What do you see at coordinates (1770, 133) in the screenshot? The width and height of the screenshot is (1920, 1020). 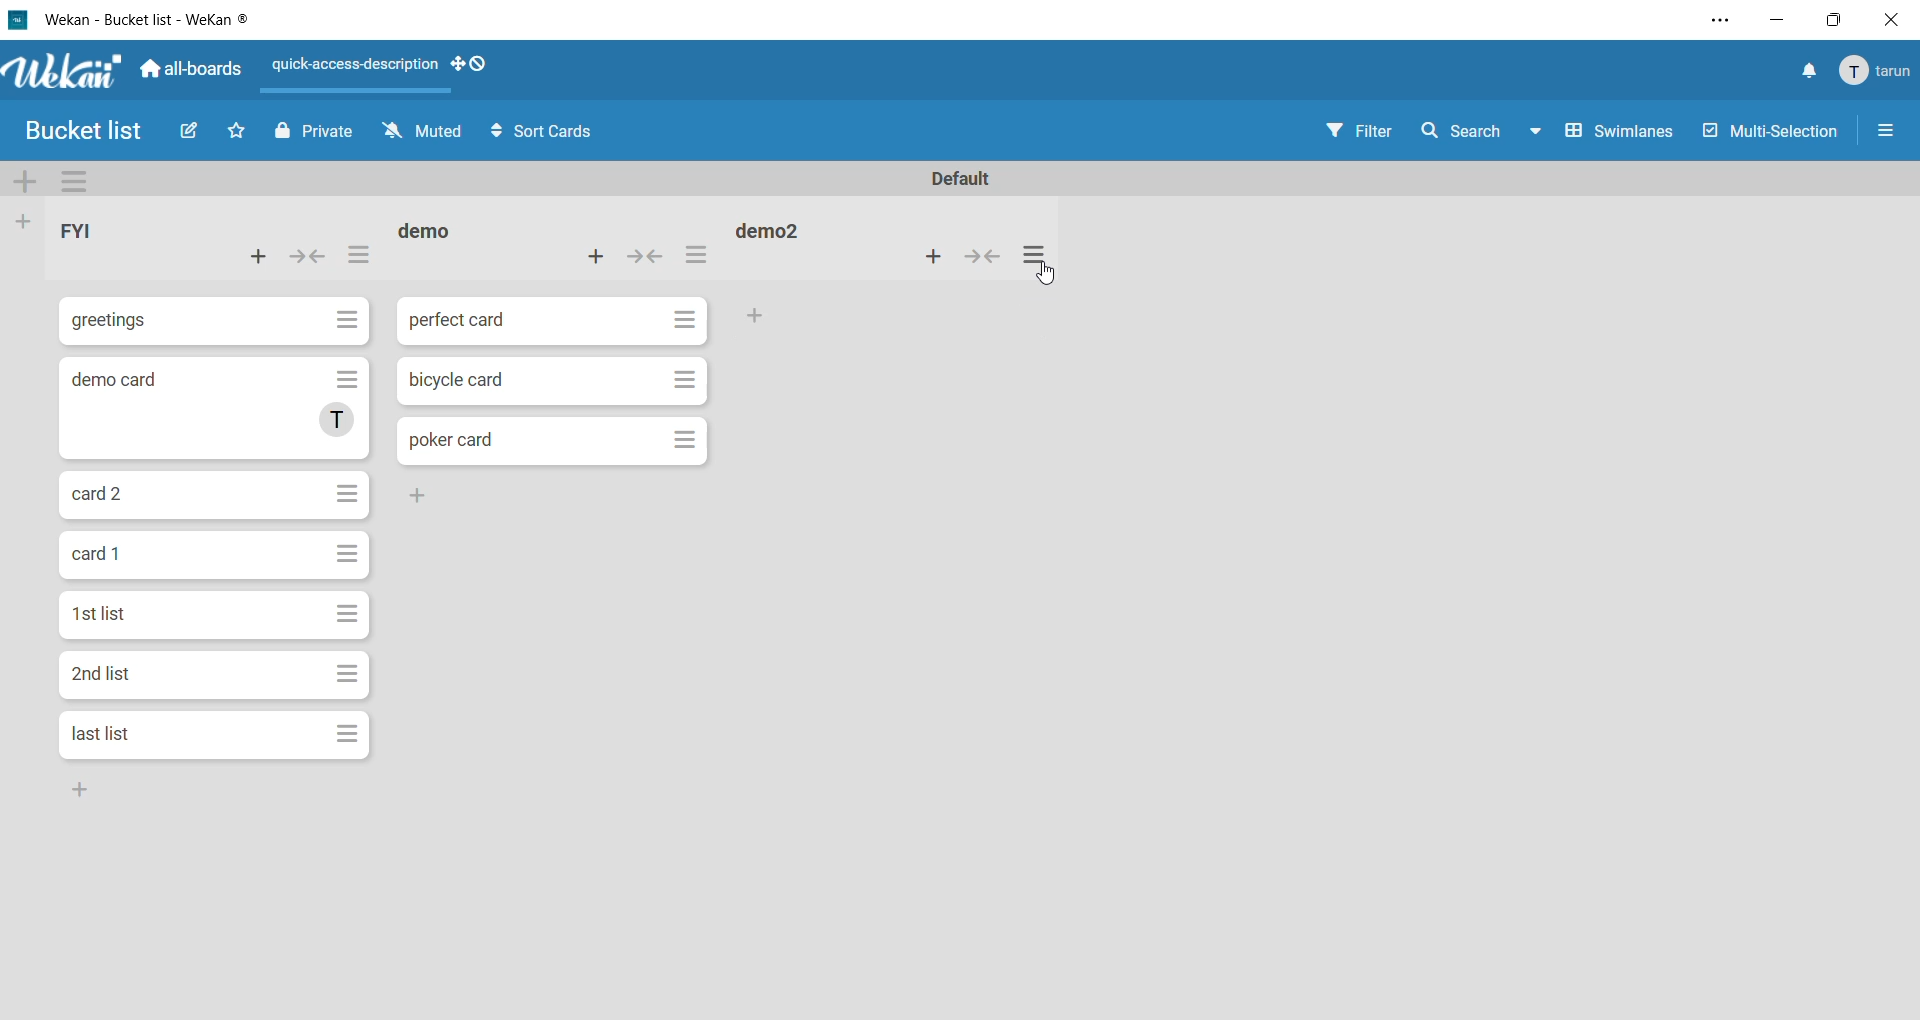 I see `Multi-Selection` at bounding box center [1770, 133].